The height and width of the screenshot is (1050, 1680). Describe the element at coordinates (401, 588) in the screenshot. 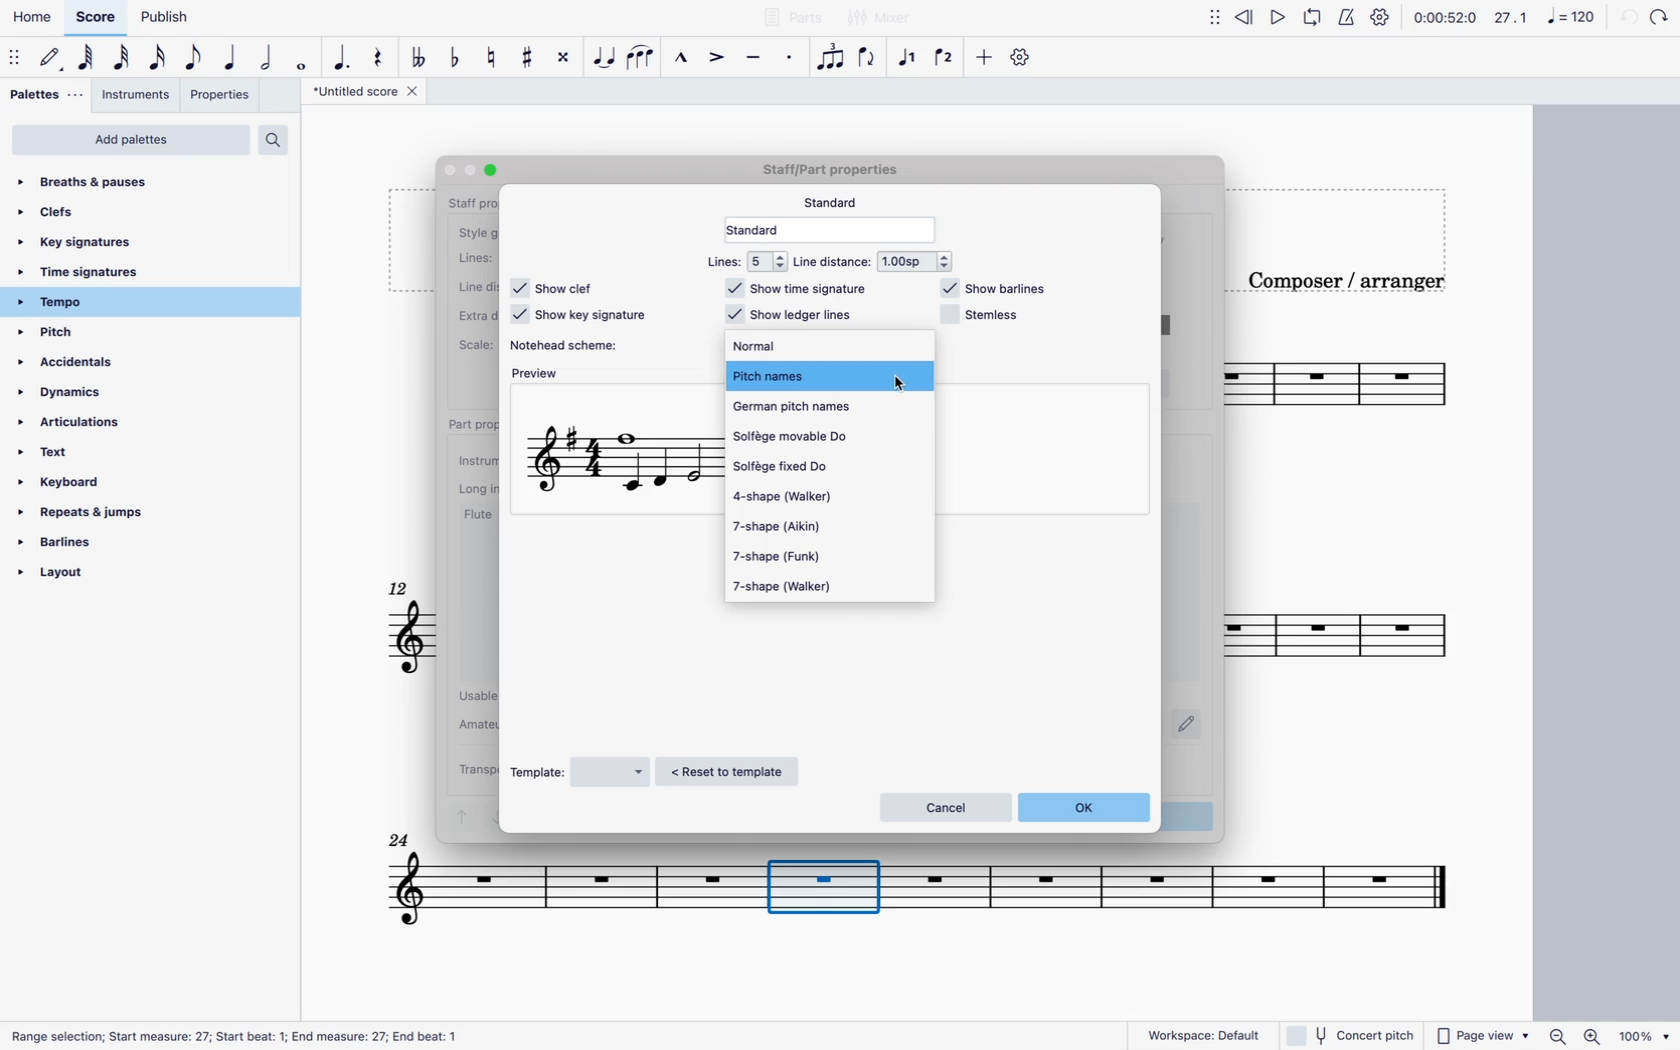

I see `12` at that location.